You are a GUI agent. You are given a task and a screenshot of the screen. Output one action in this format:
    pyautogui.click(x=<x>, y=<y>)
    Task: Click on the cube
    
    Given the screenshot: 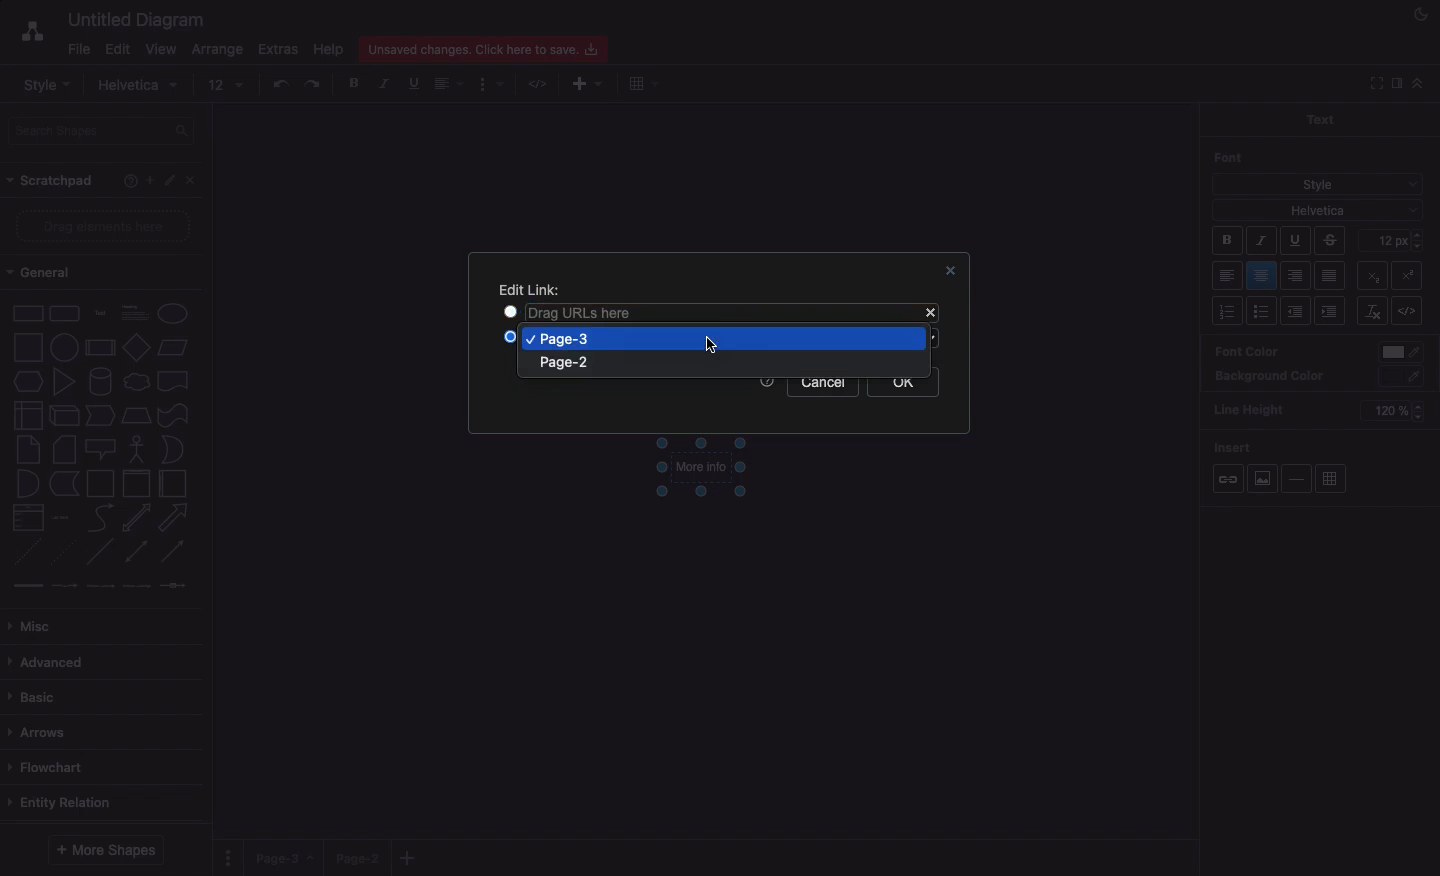 What is the action you would take?
    pyautogui.click(x=64, y=416)
    